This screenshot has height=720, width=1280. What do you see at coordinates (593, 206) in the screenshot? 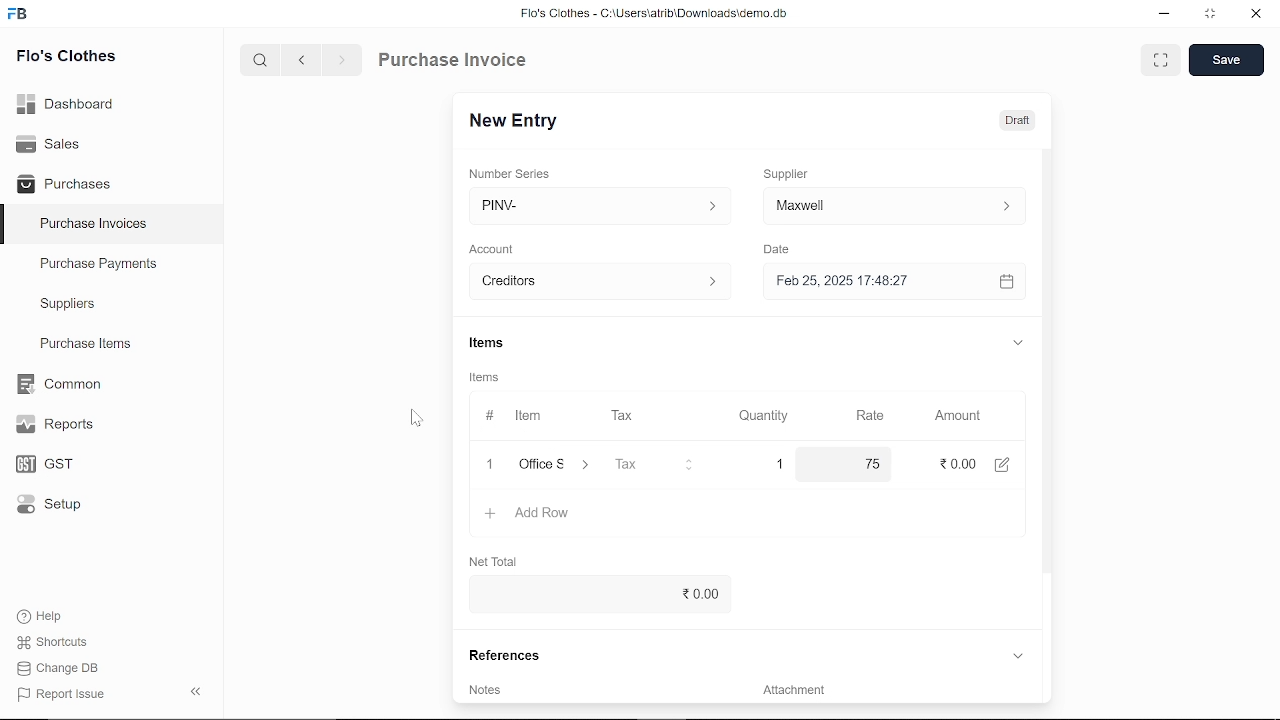
I see `PINV- >` at bounding box center [593, 206].